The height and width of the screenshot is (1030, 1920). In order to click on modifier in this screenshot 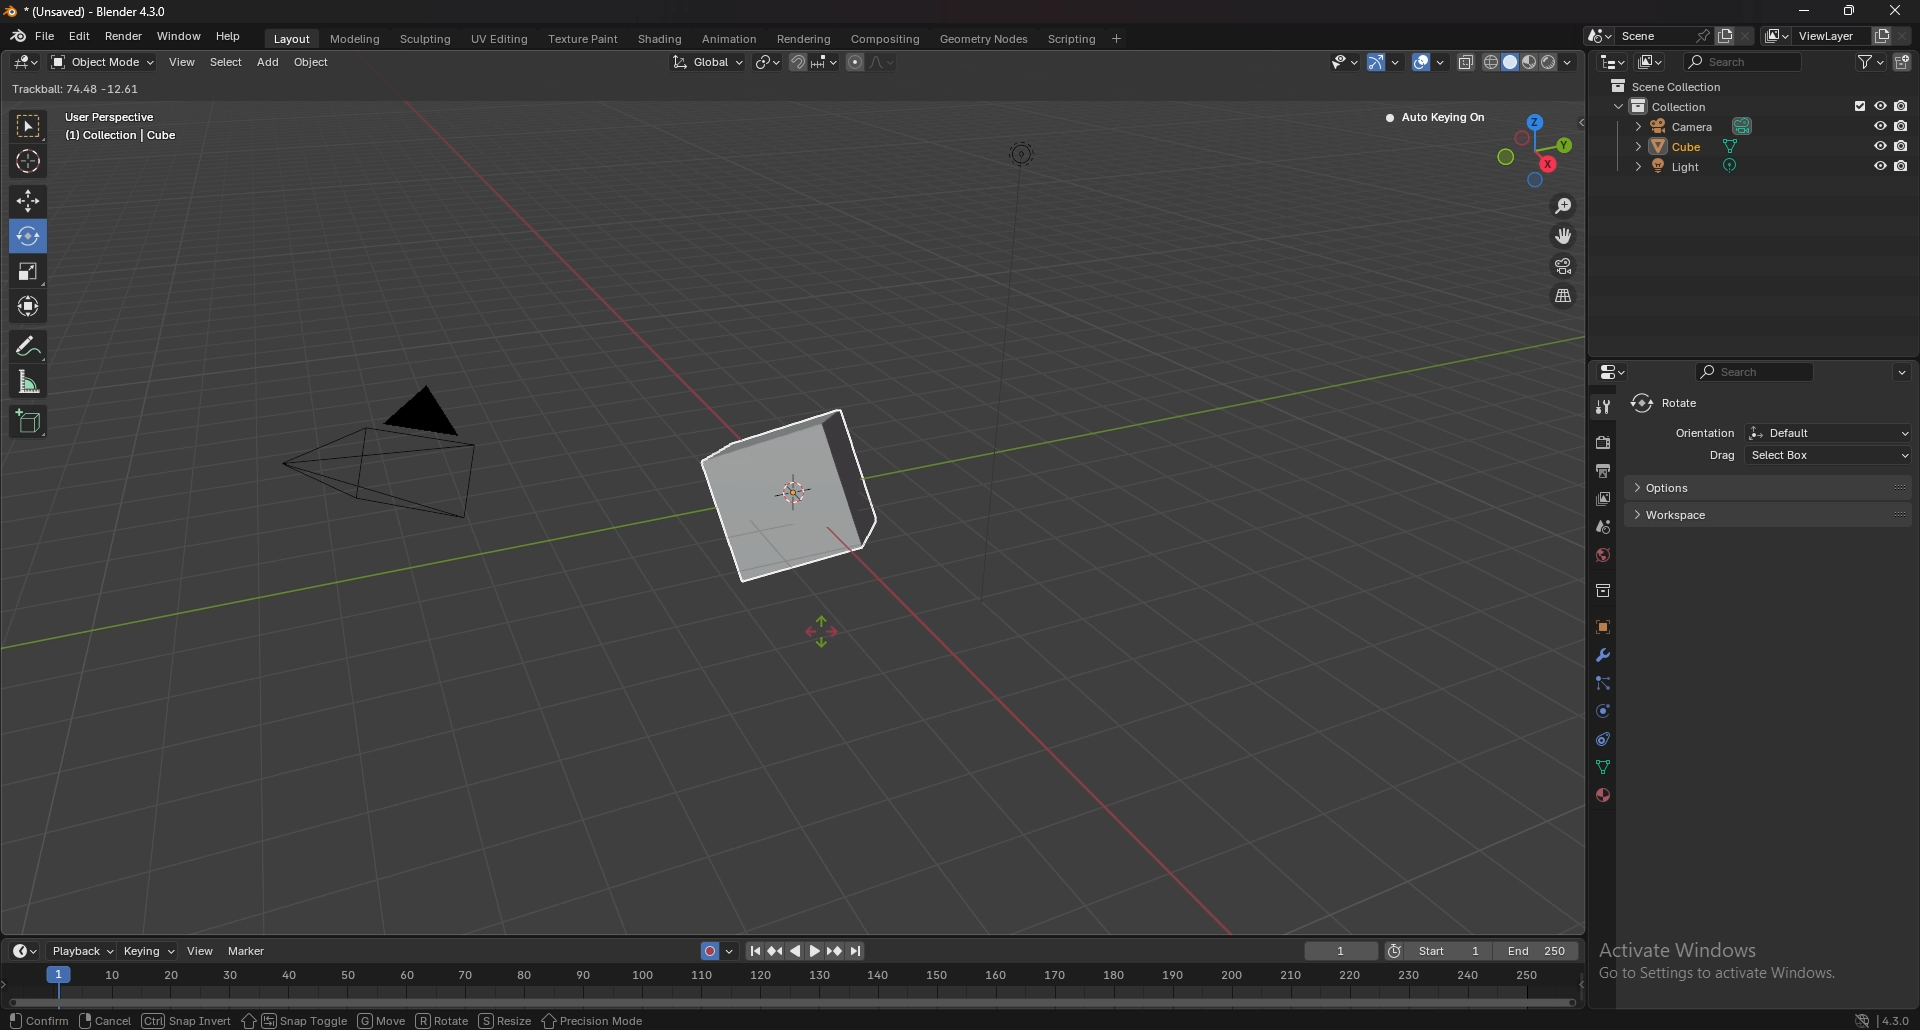, I will do `click(1603, 654)`.